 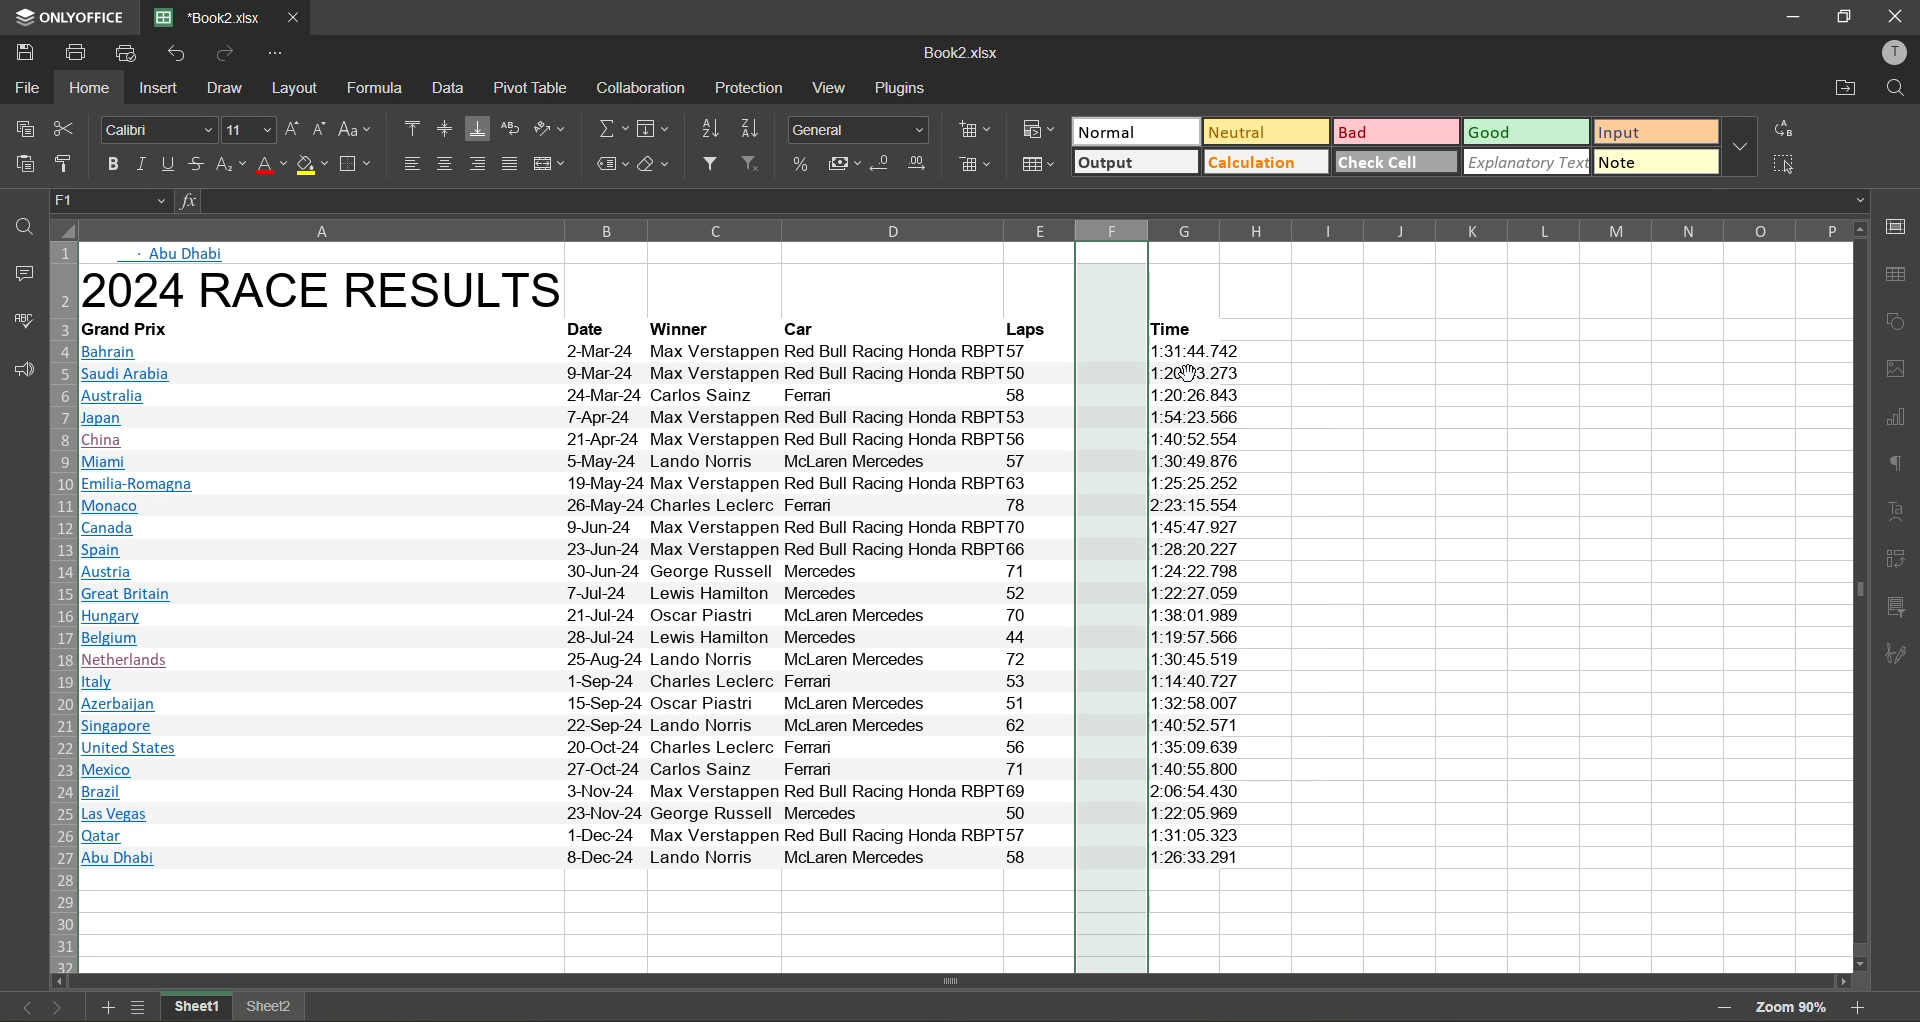 I want to click on previous, so click(x=16, y=1006).